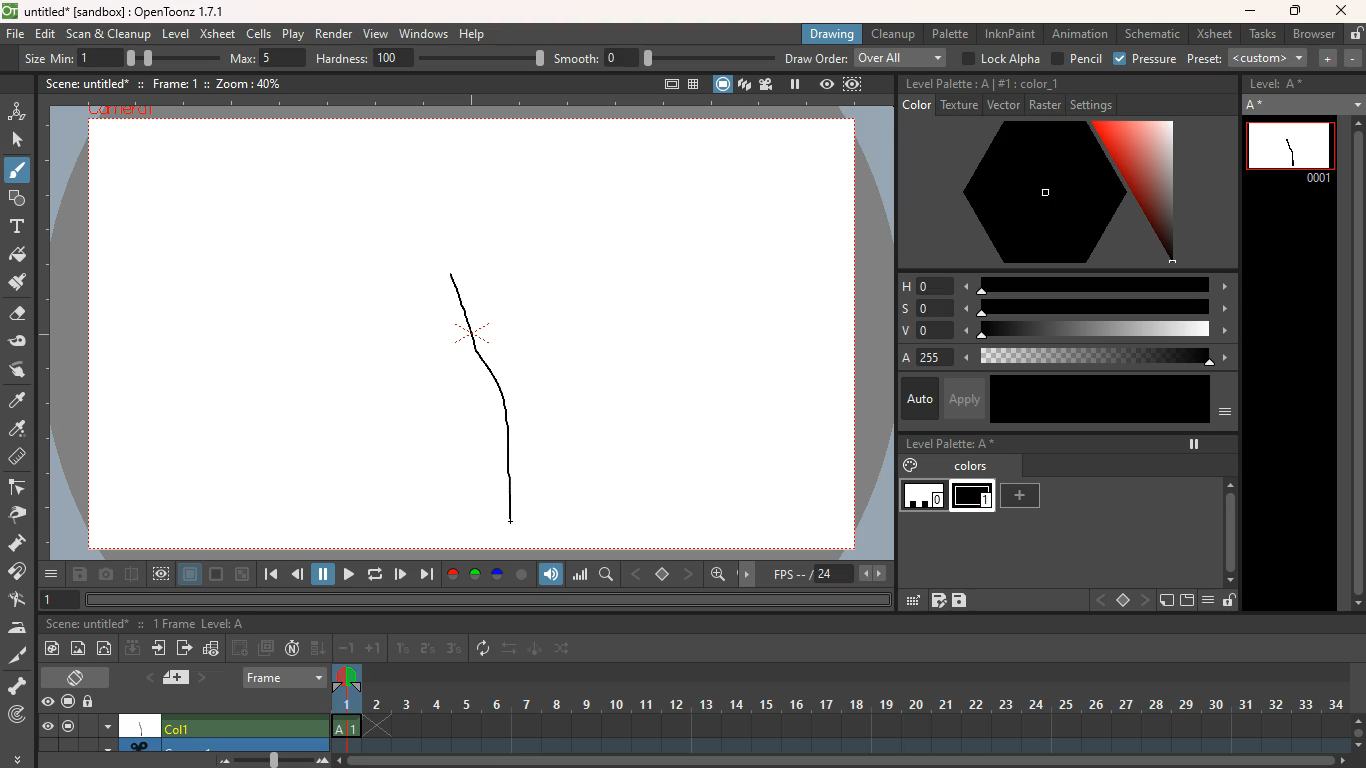 The width and height of the screenshot is (1366, 768). What do you see at coordinates (1166, 601) in the screenshot?
I see `new page` at bounding box center [1166, 601].